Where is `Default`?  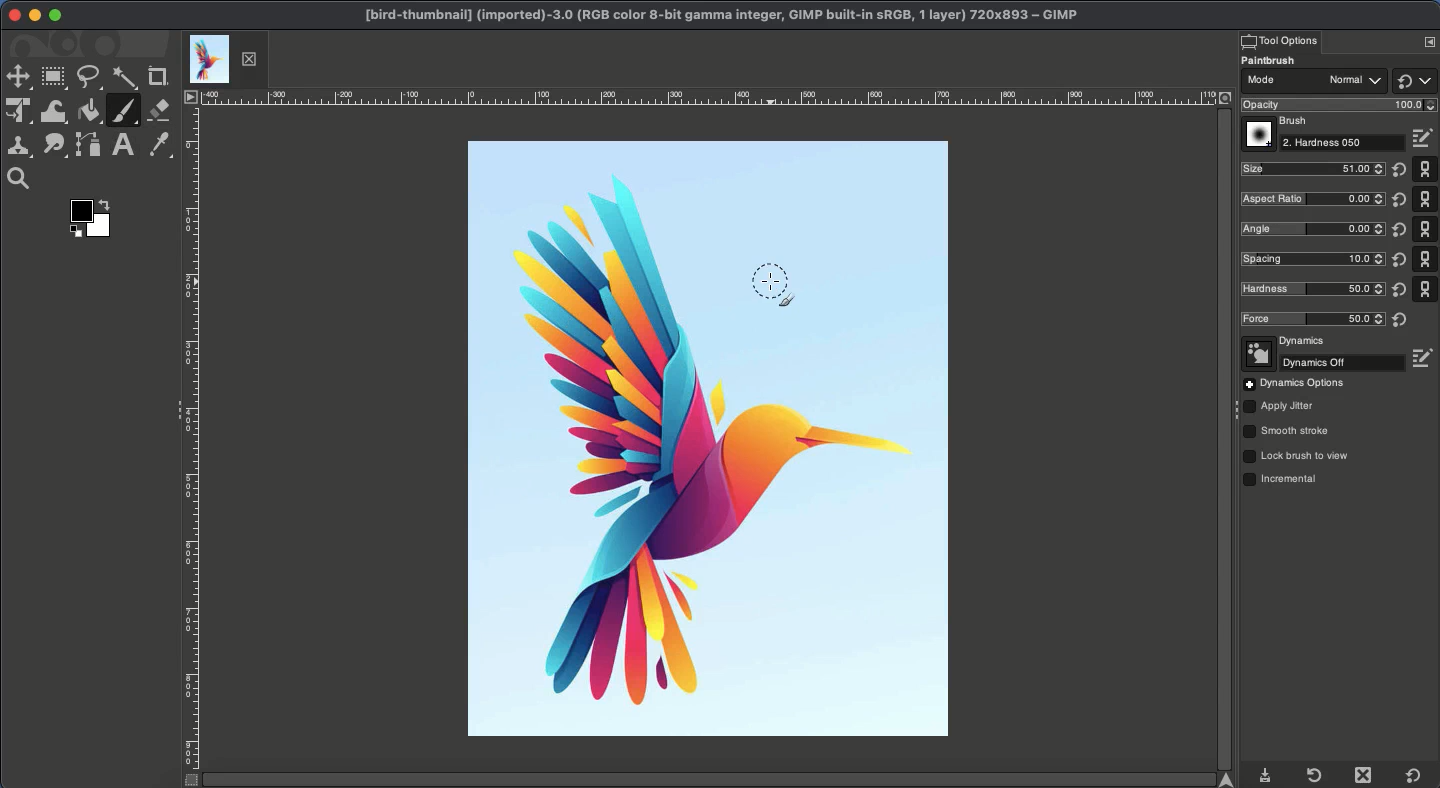
Default is located at coordinates (1414, 776).